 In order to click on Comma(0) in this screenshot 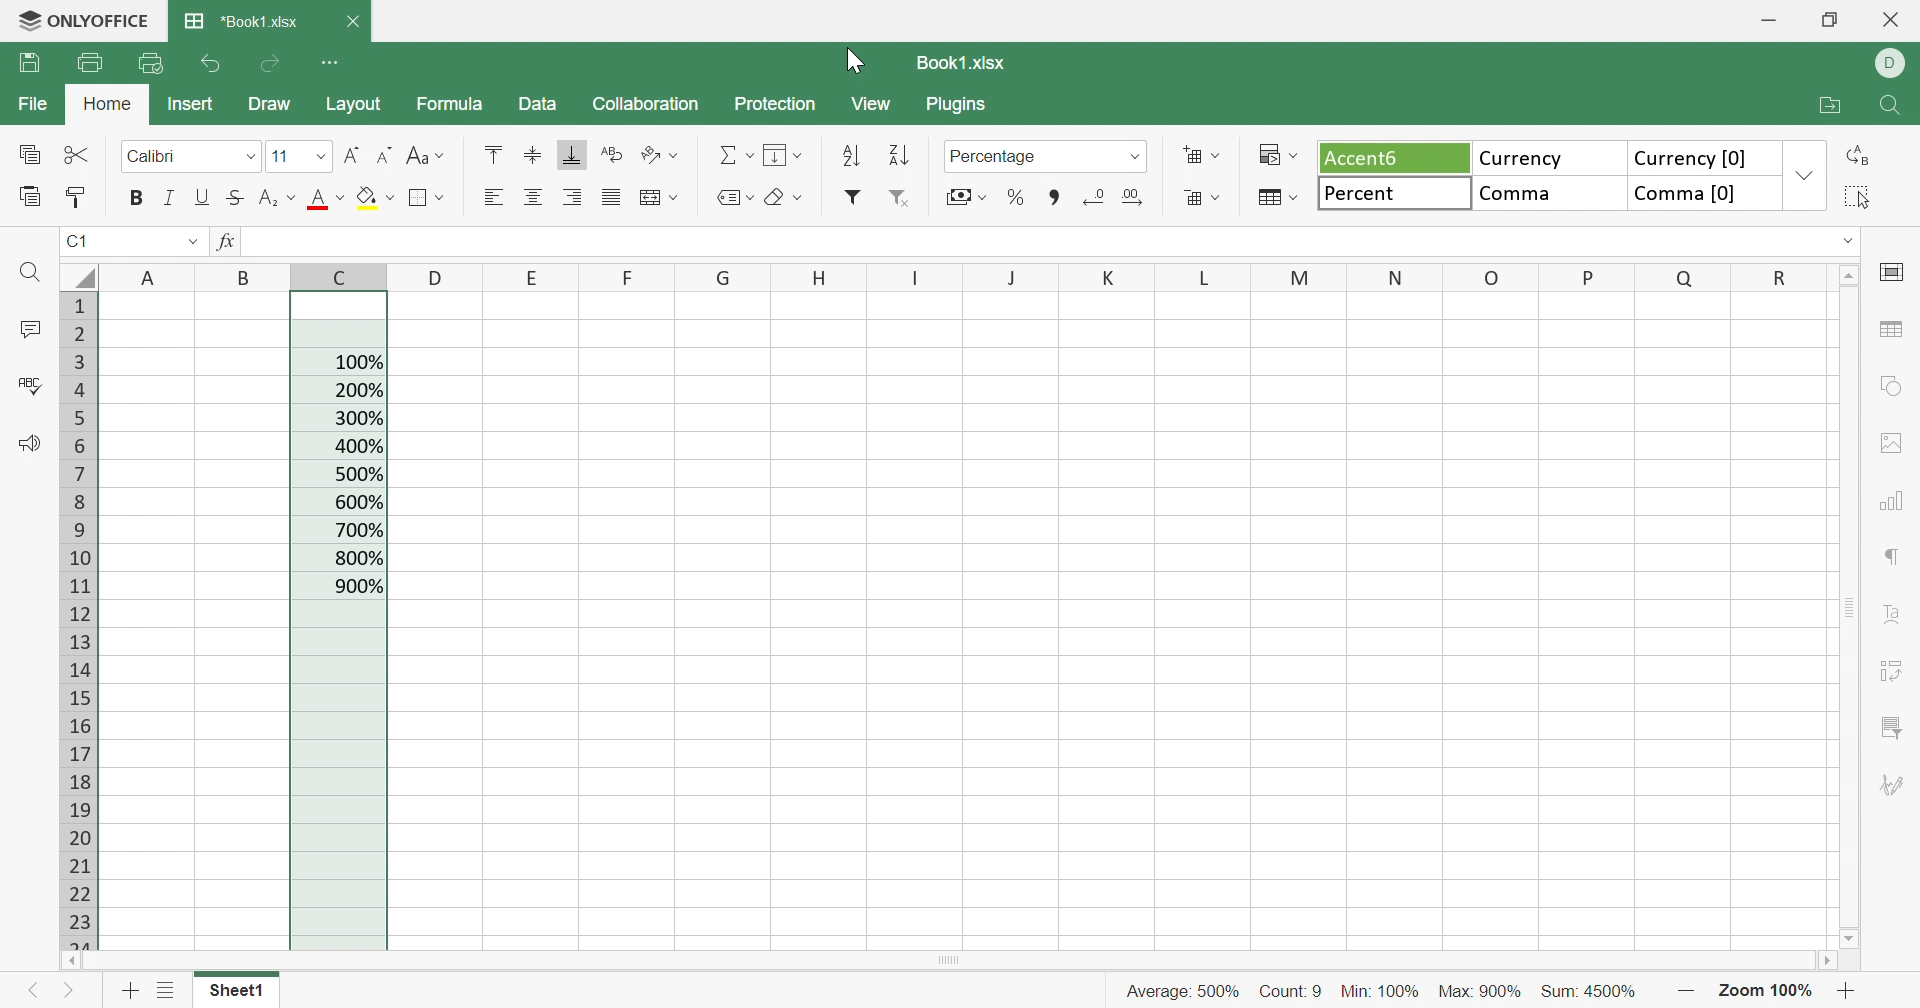, I will do `click(1703, 197)`.